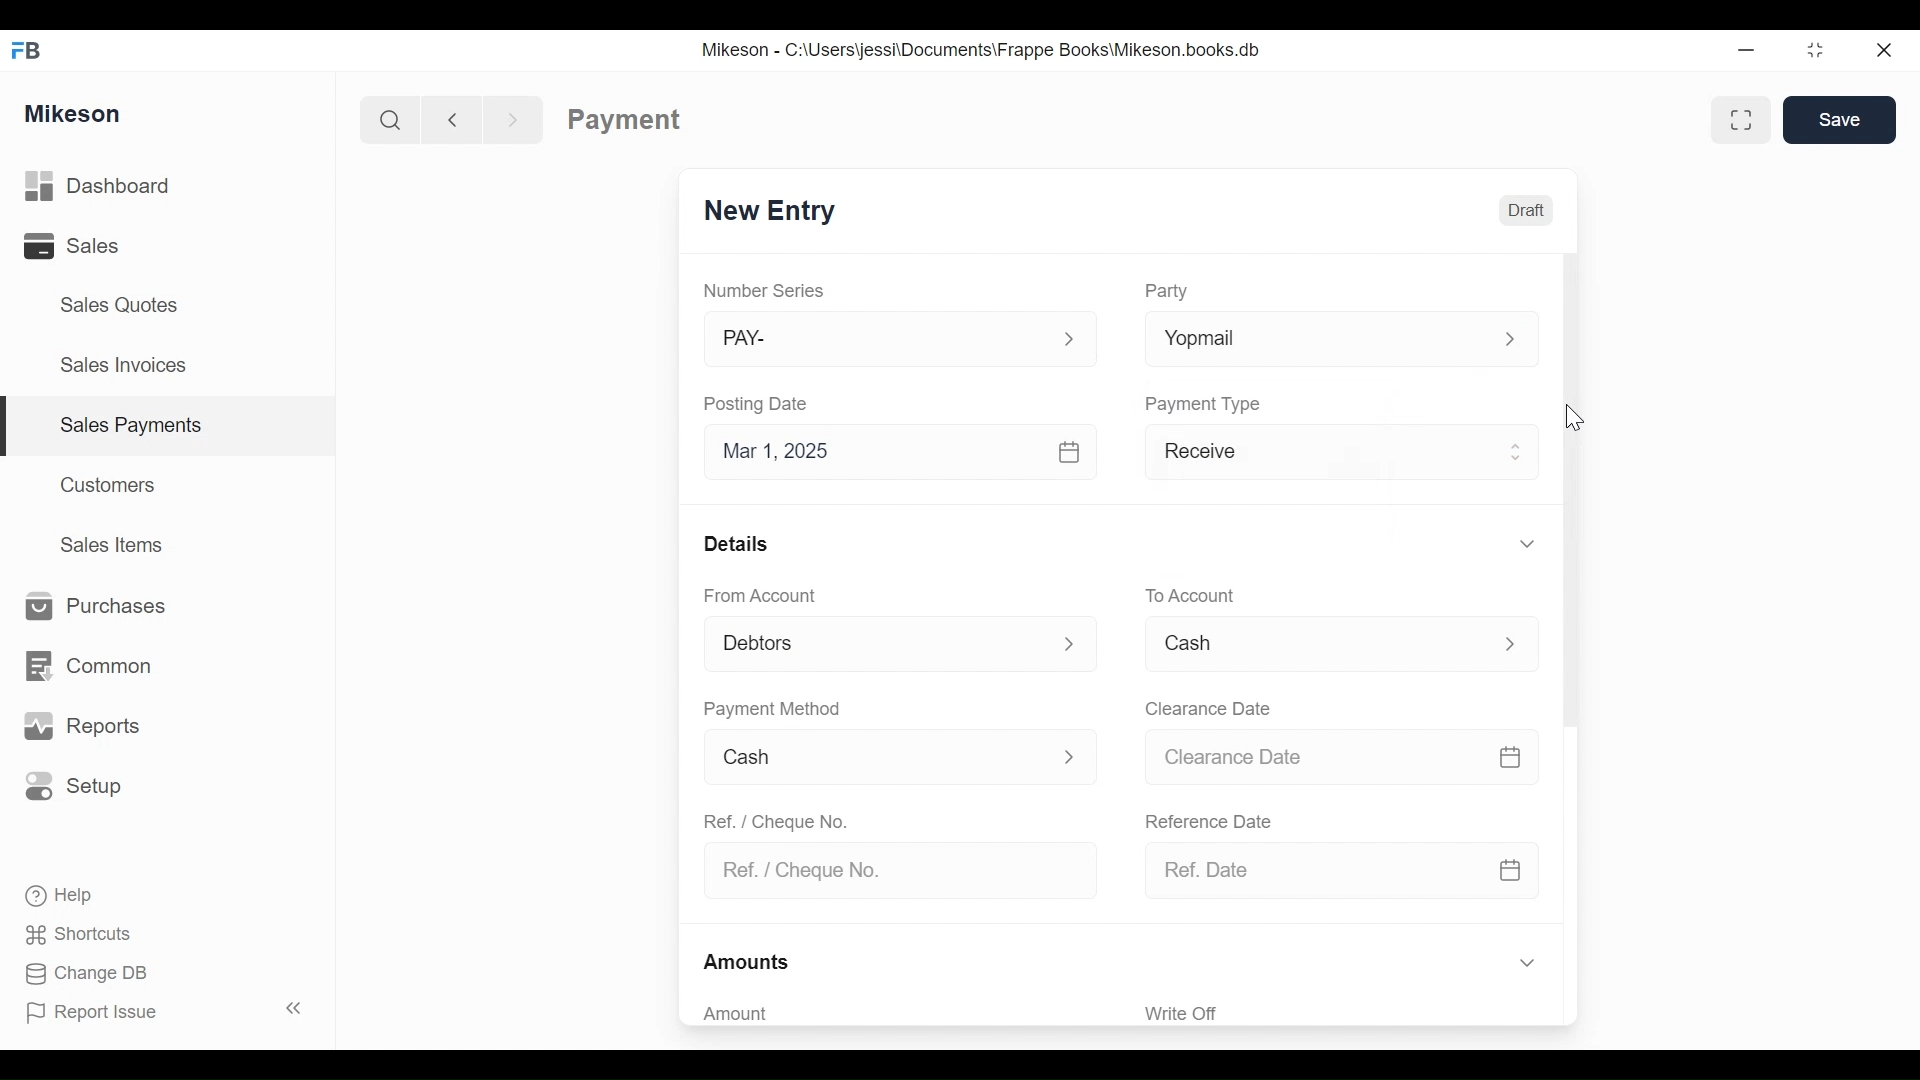  Describe the element at coordinates (298, 1010) in the screenshot. I see `Collapse` at that location.